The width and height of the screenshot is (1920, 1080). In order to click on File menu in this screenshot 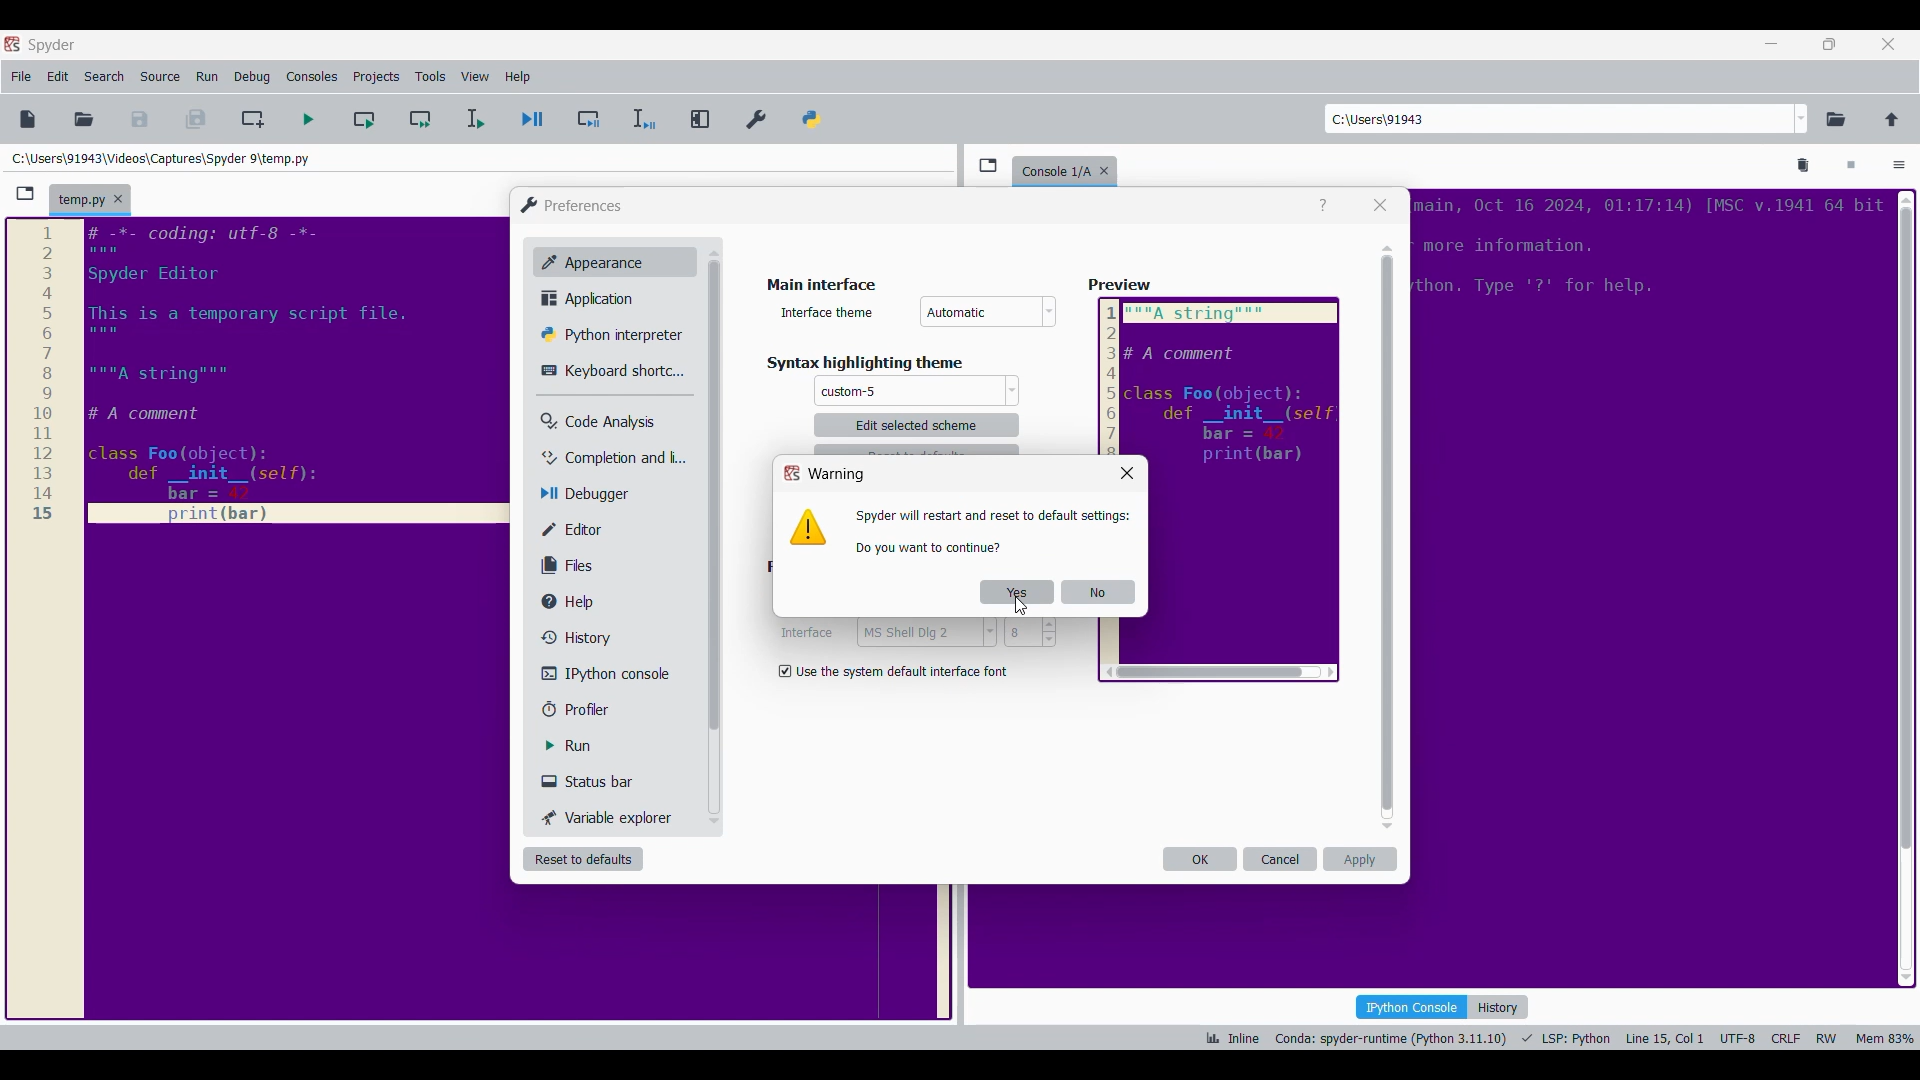, I will do `click(21, 76)`.